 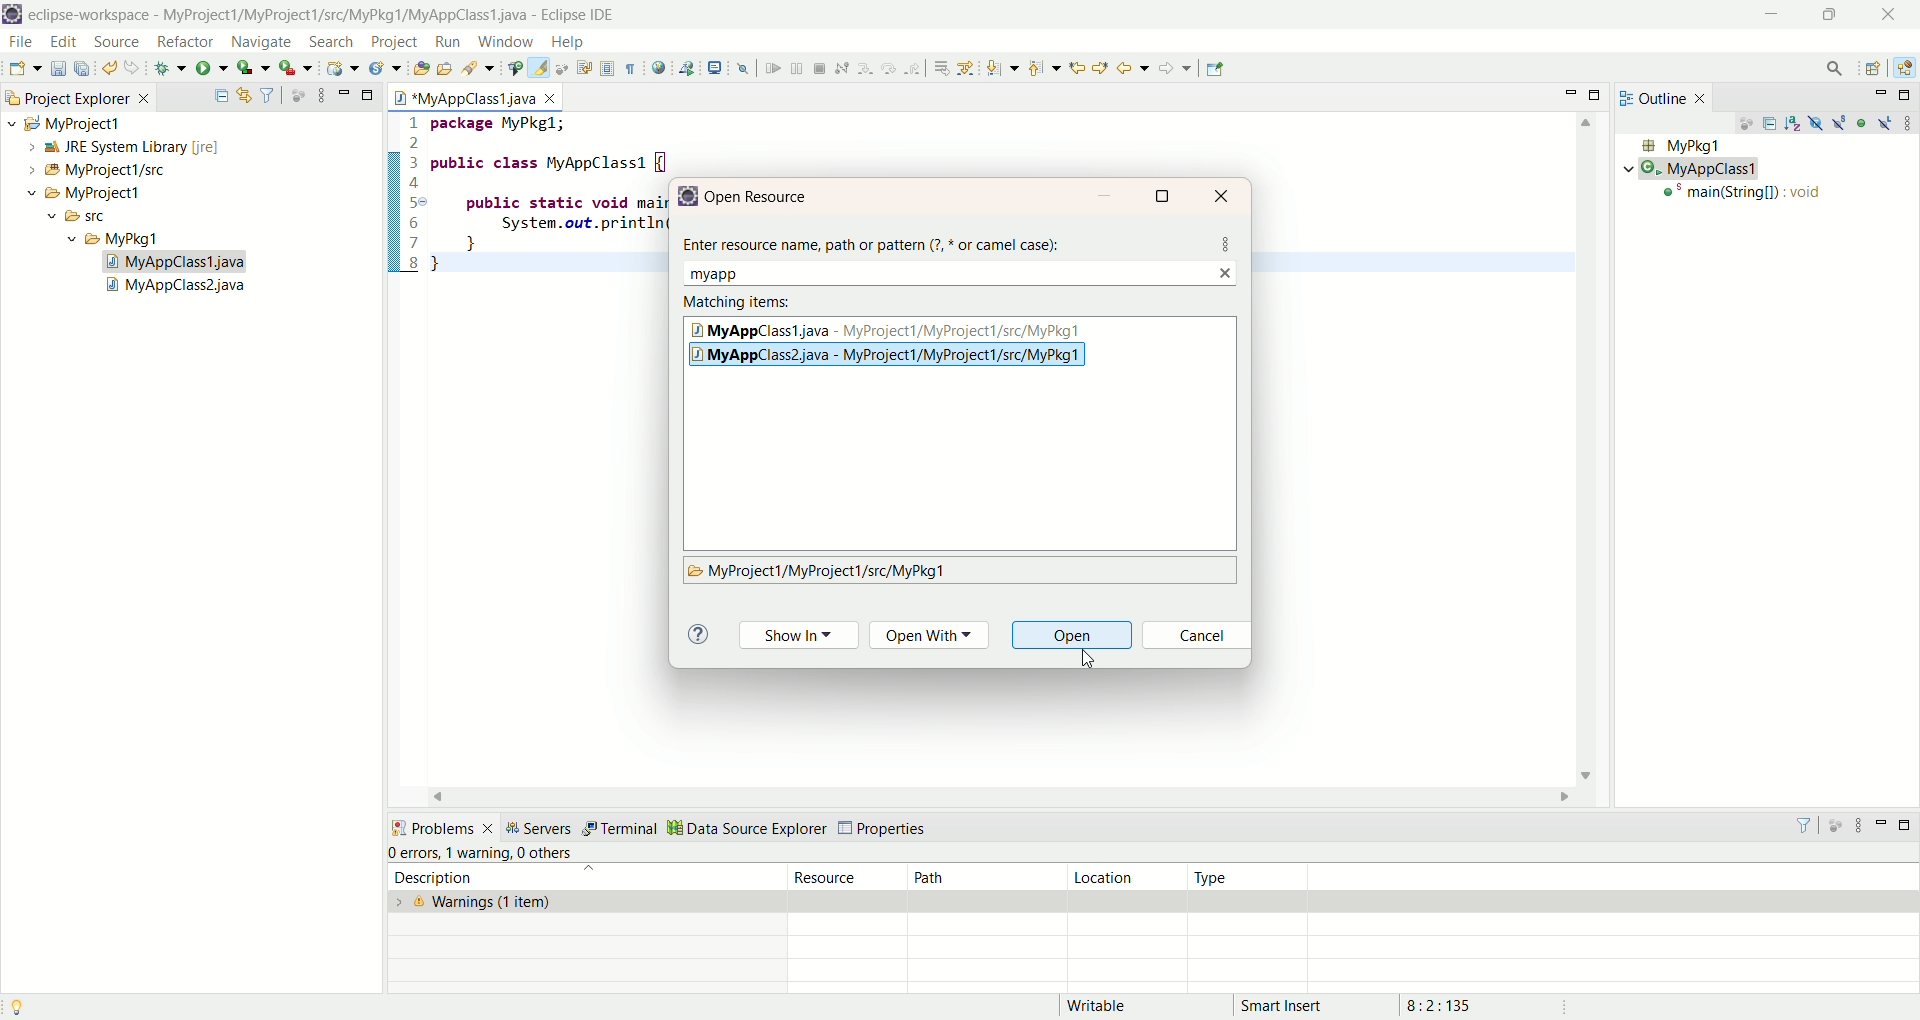 I want to click on terminate, so click(x=820, y=69).